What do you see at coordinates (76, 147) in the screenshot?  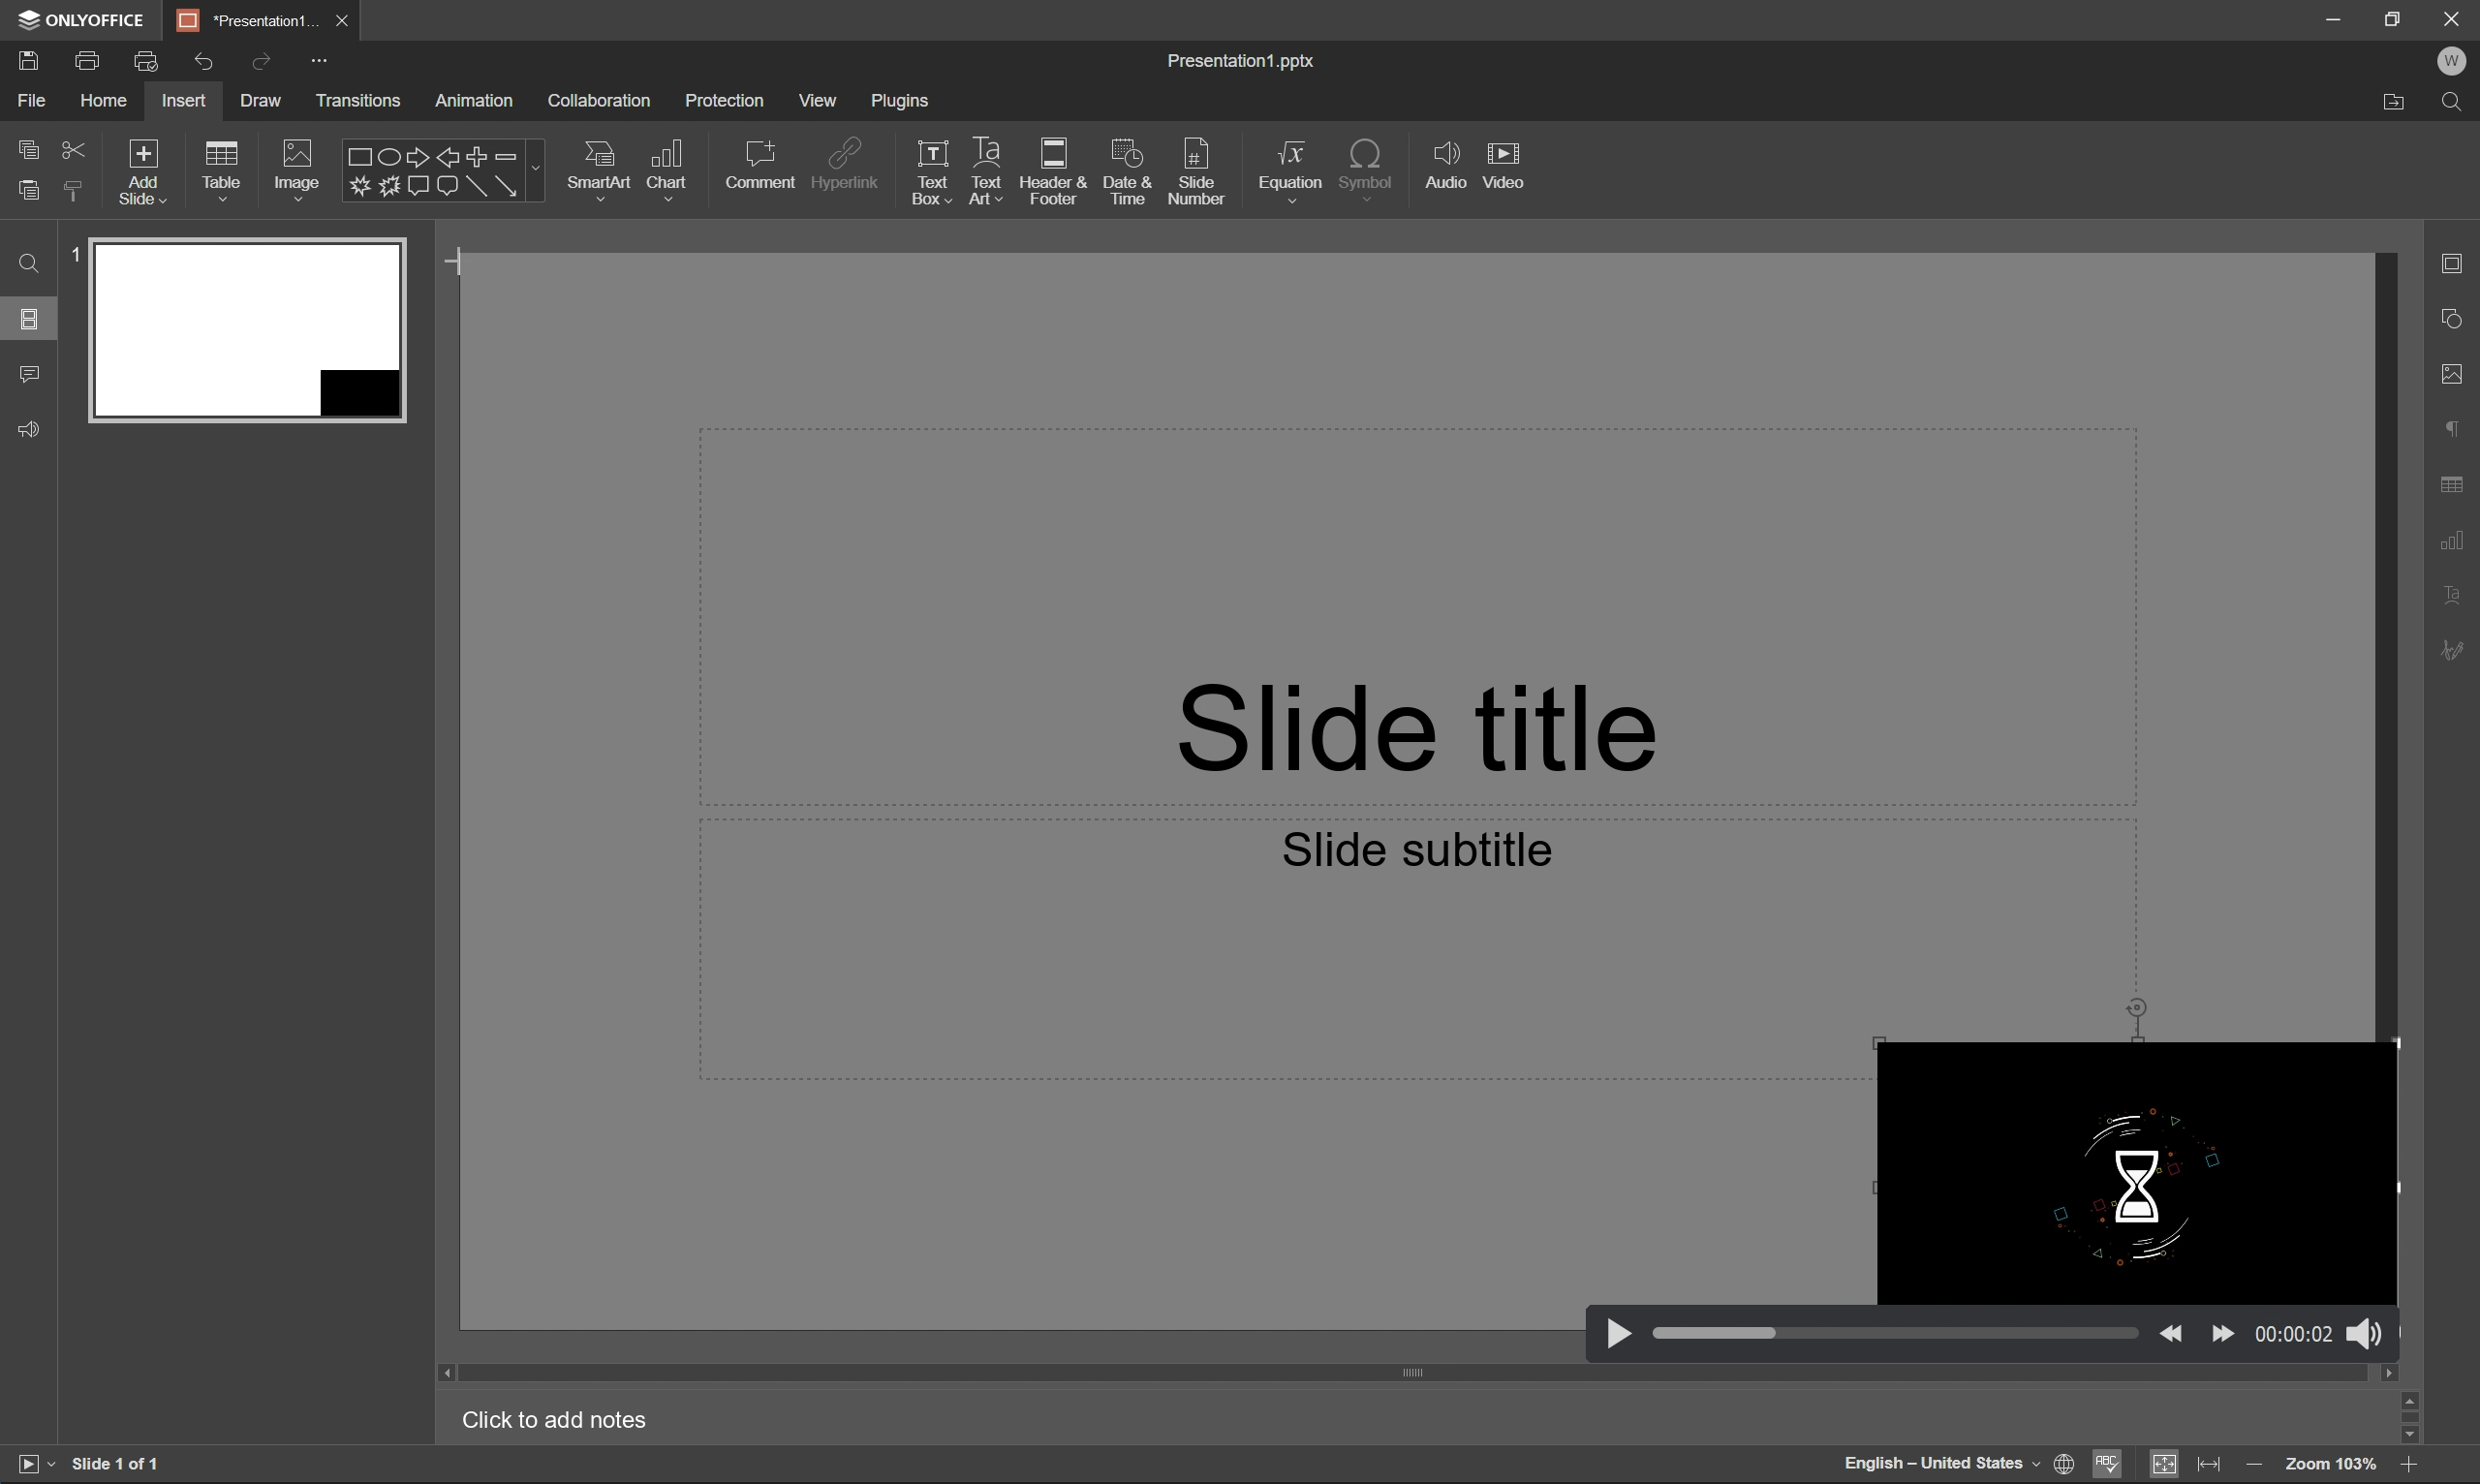 I see `cut` at bounding box center [76, 147].